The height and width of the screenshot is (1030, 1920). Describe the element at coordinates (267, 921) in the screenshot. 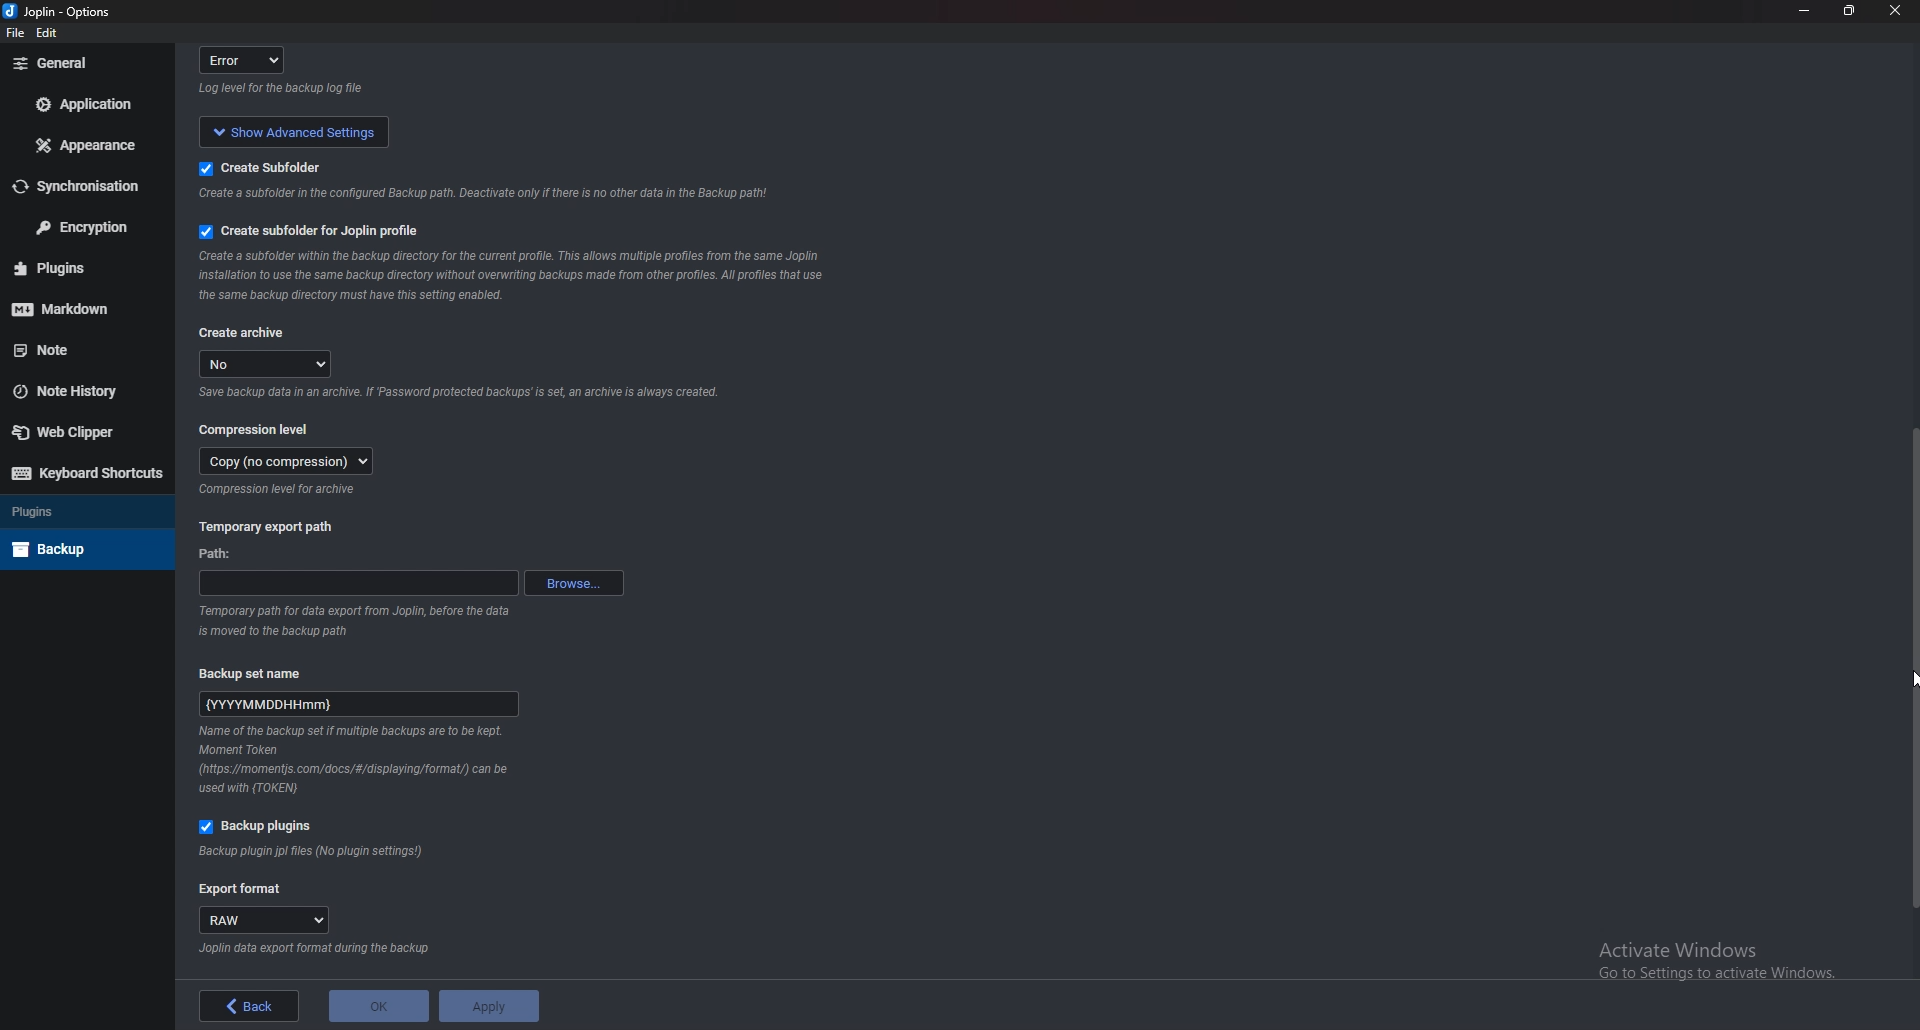

I see `raw` at that location.